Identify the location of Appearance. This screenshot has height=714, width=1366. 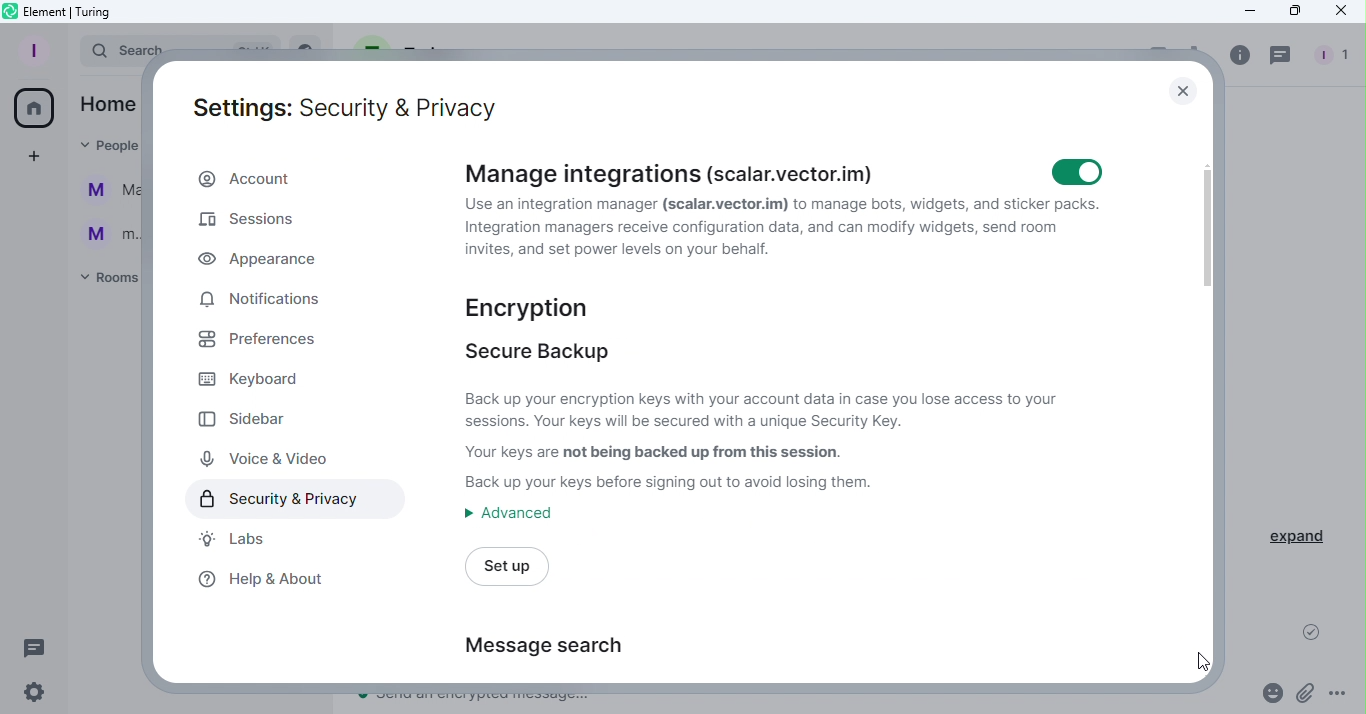
(270, 260).